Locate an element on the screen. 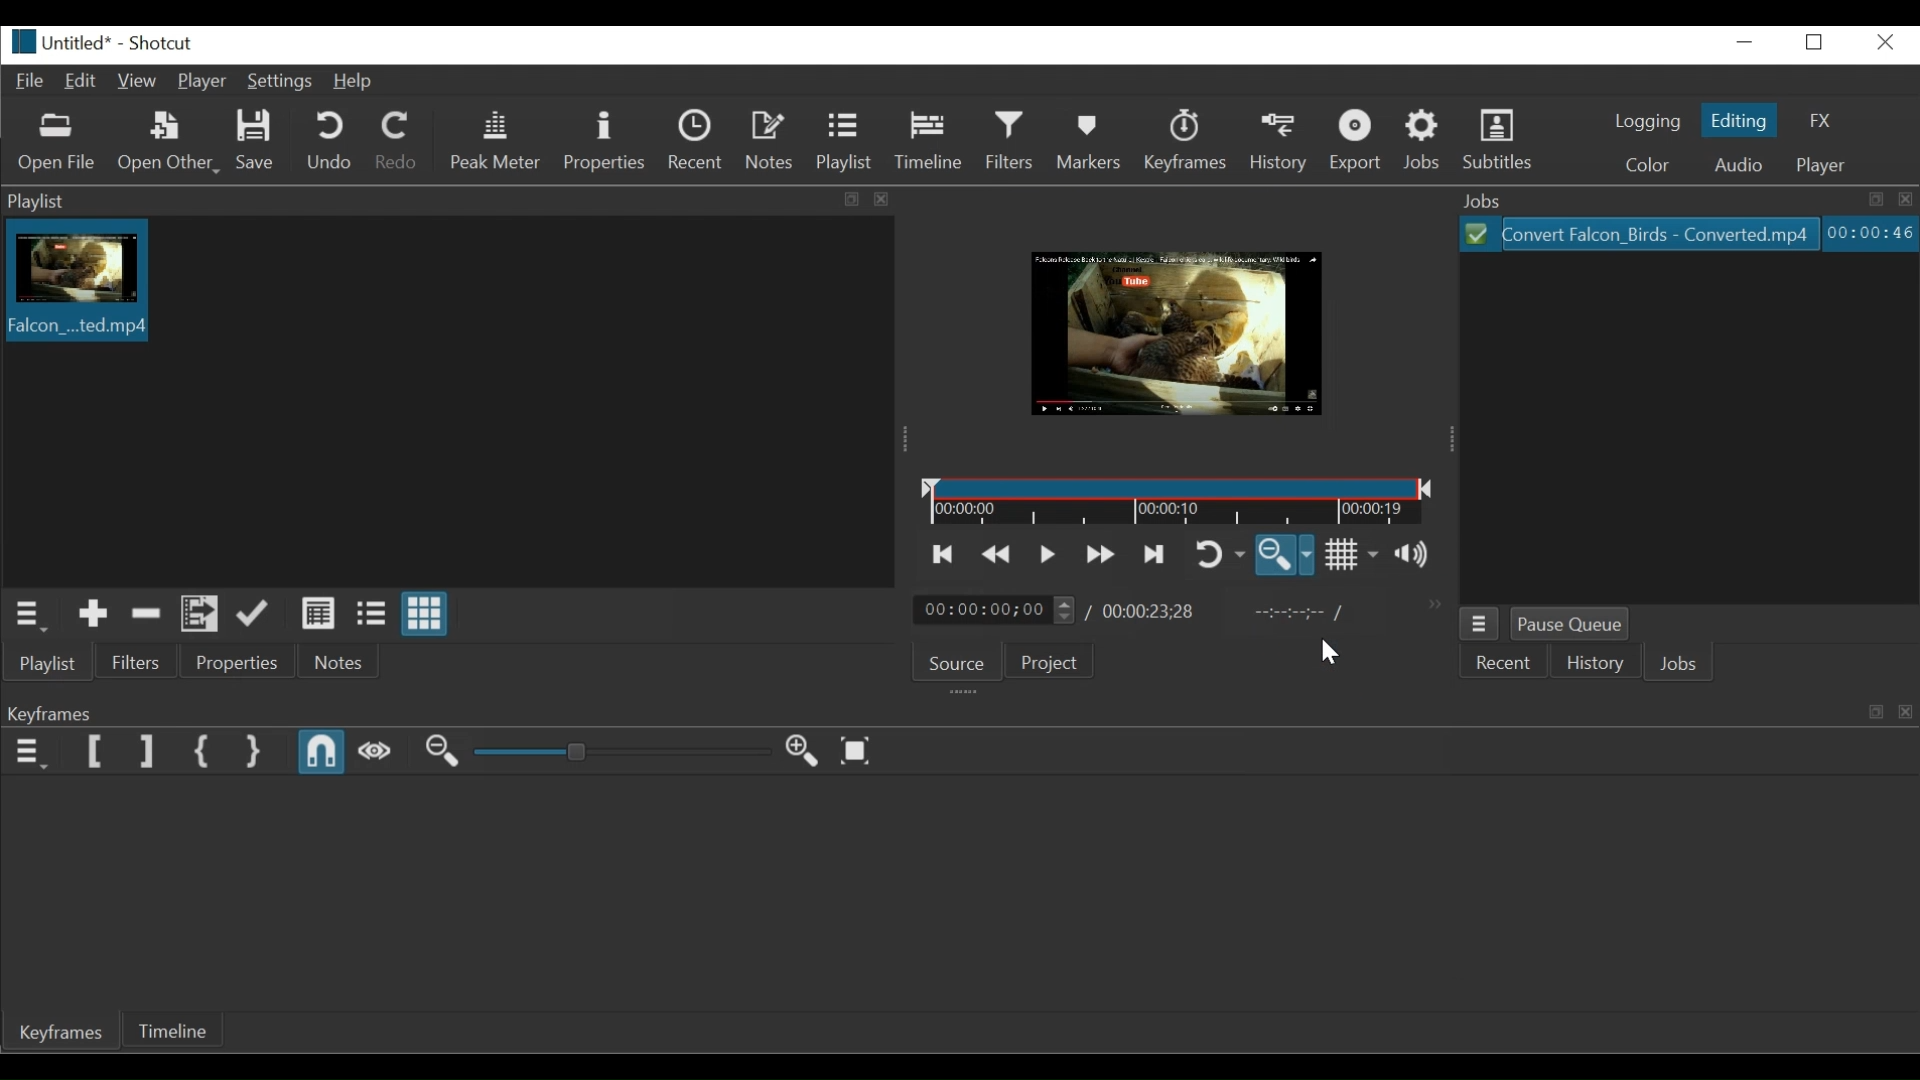  View as files is located at coordinates (371, 613).